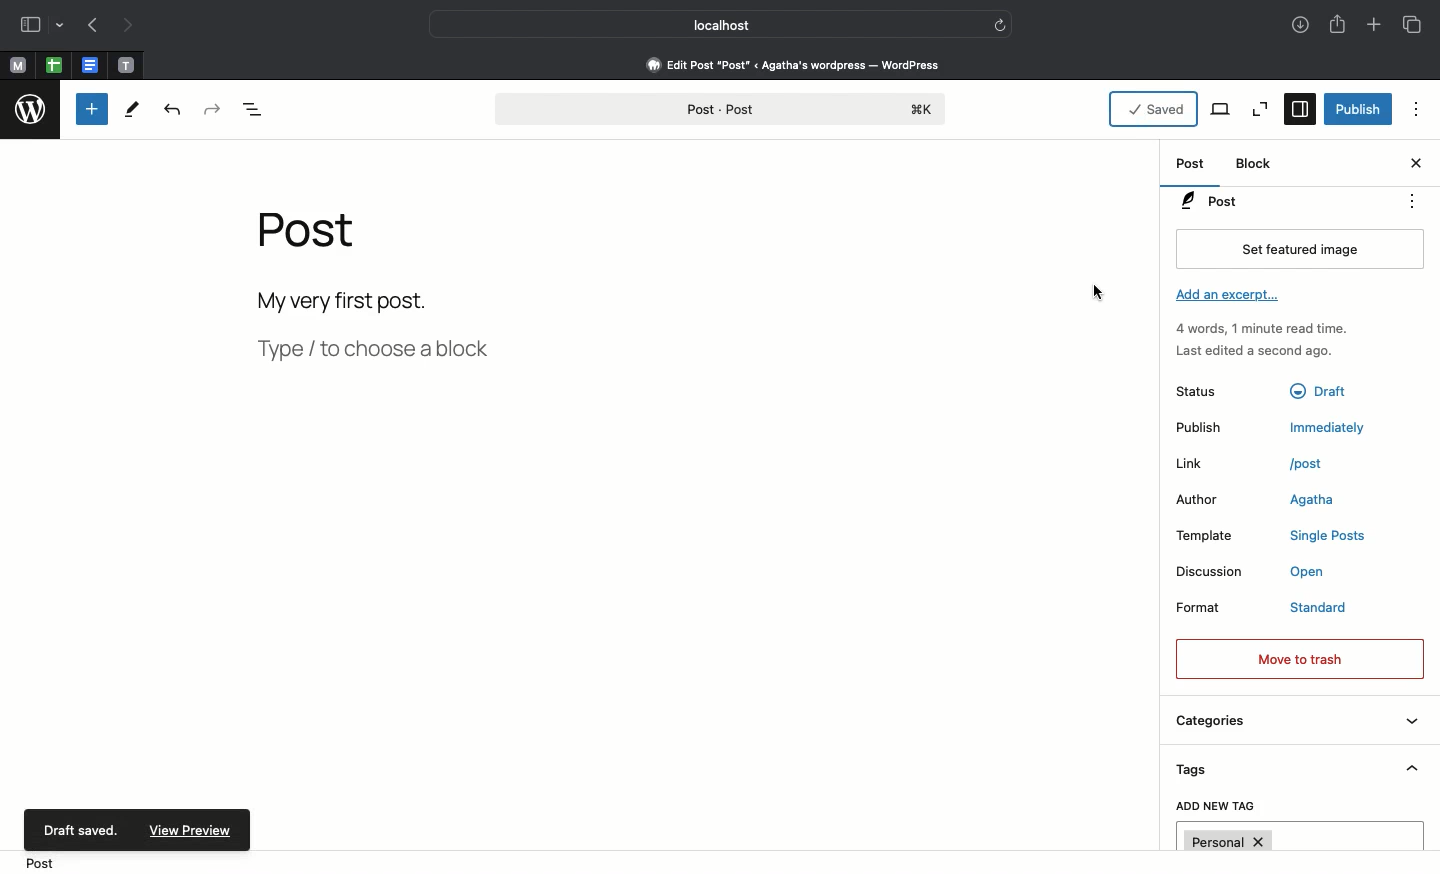  Describe the element at coordinates (1295, 725) in the screenshot. I see `Categories` at that location.